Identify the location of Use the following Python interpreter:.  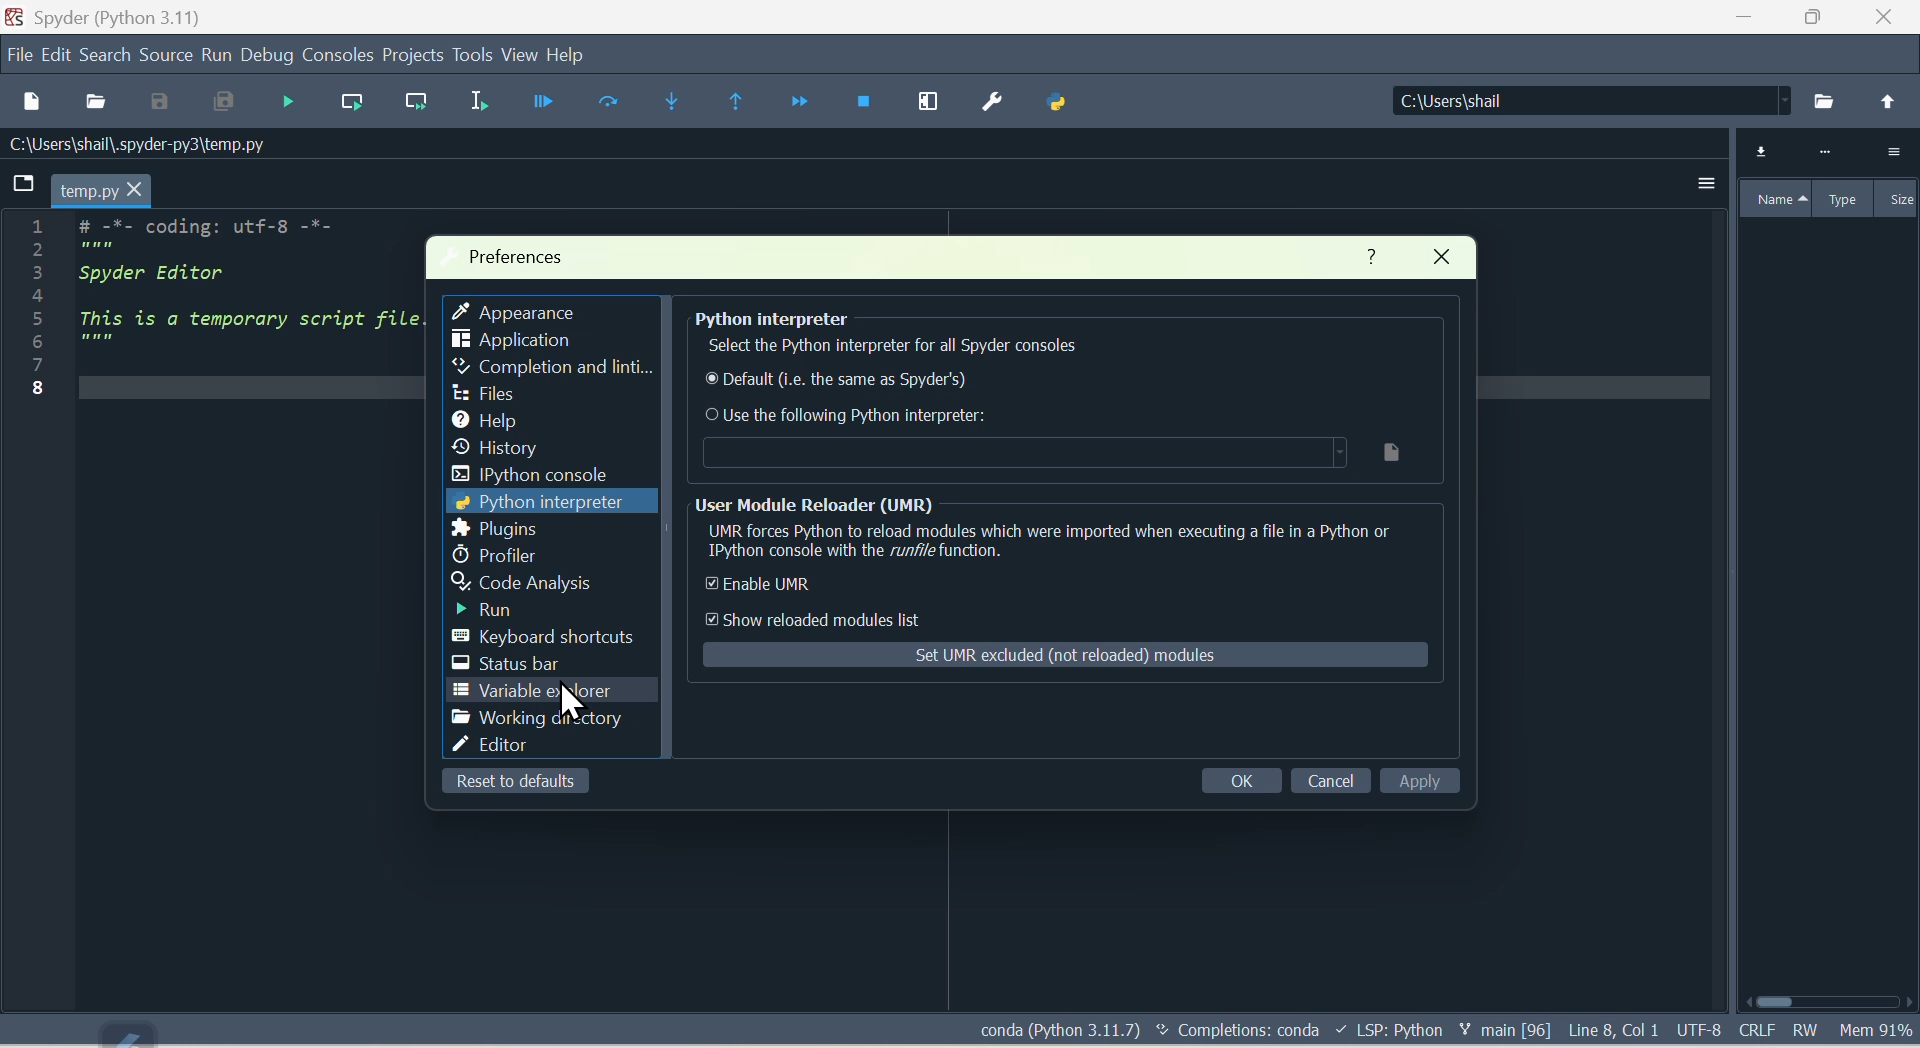
(853, 415).